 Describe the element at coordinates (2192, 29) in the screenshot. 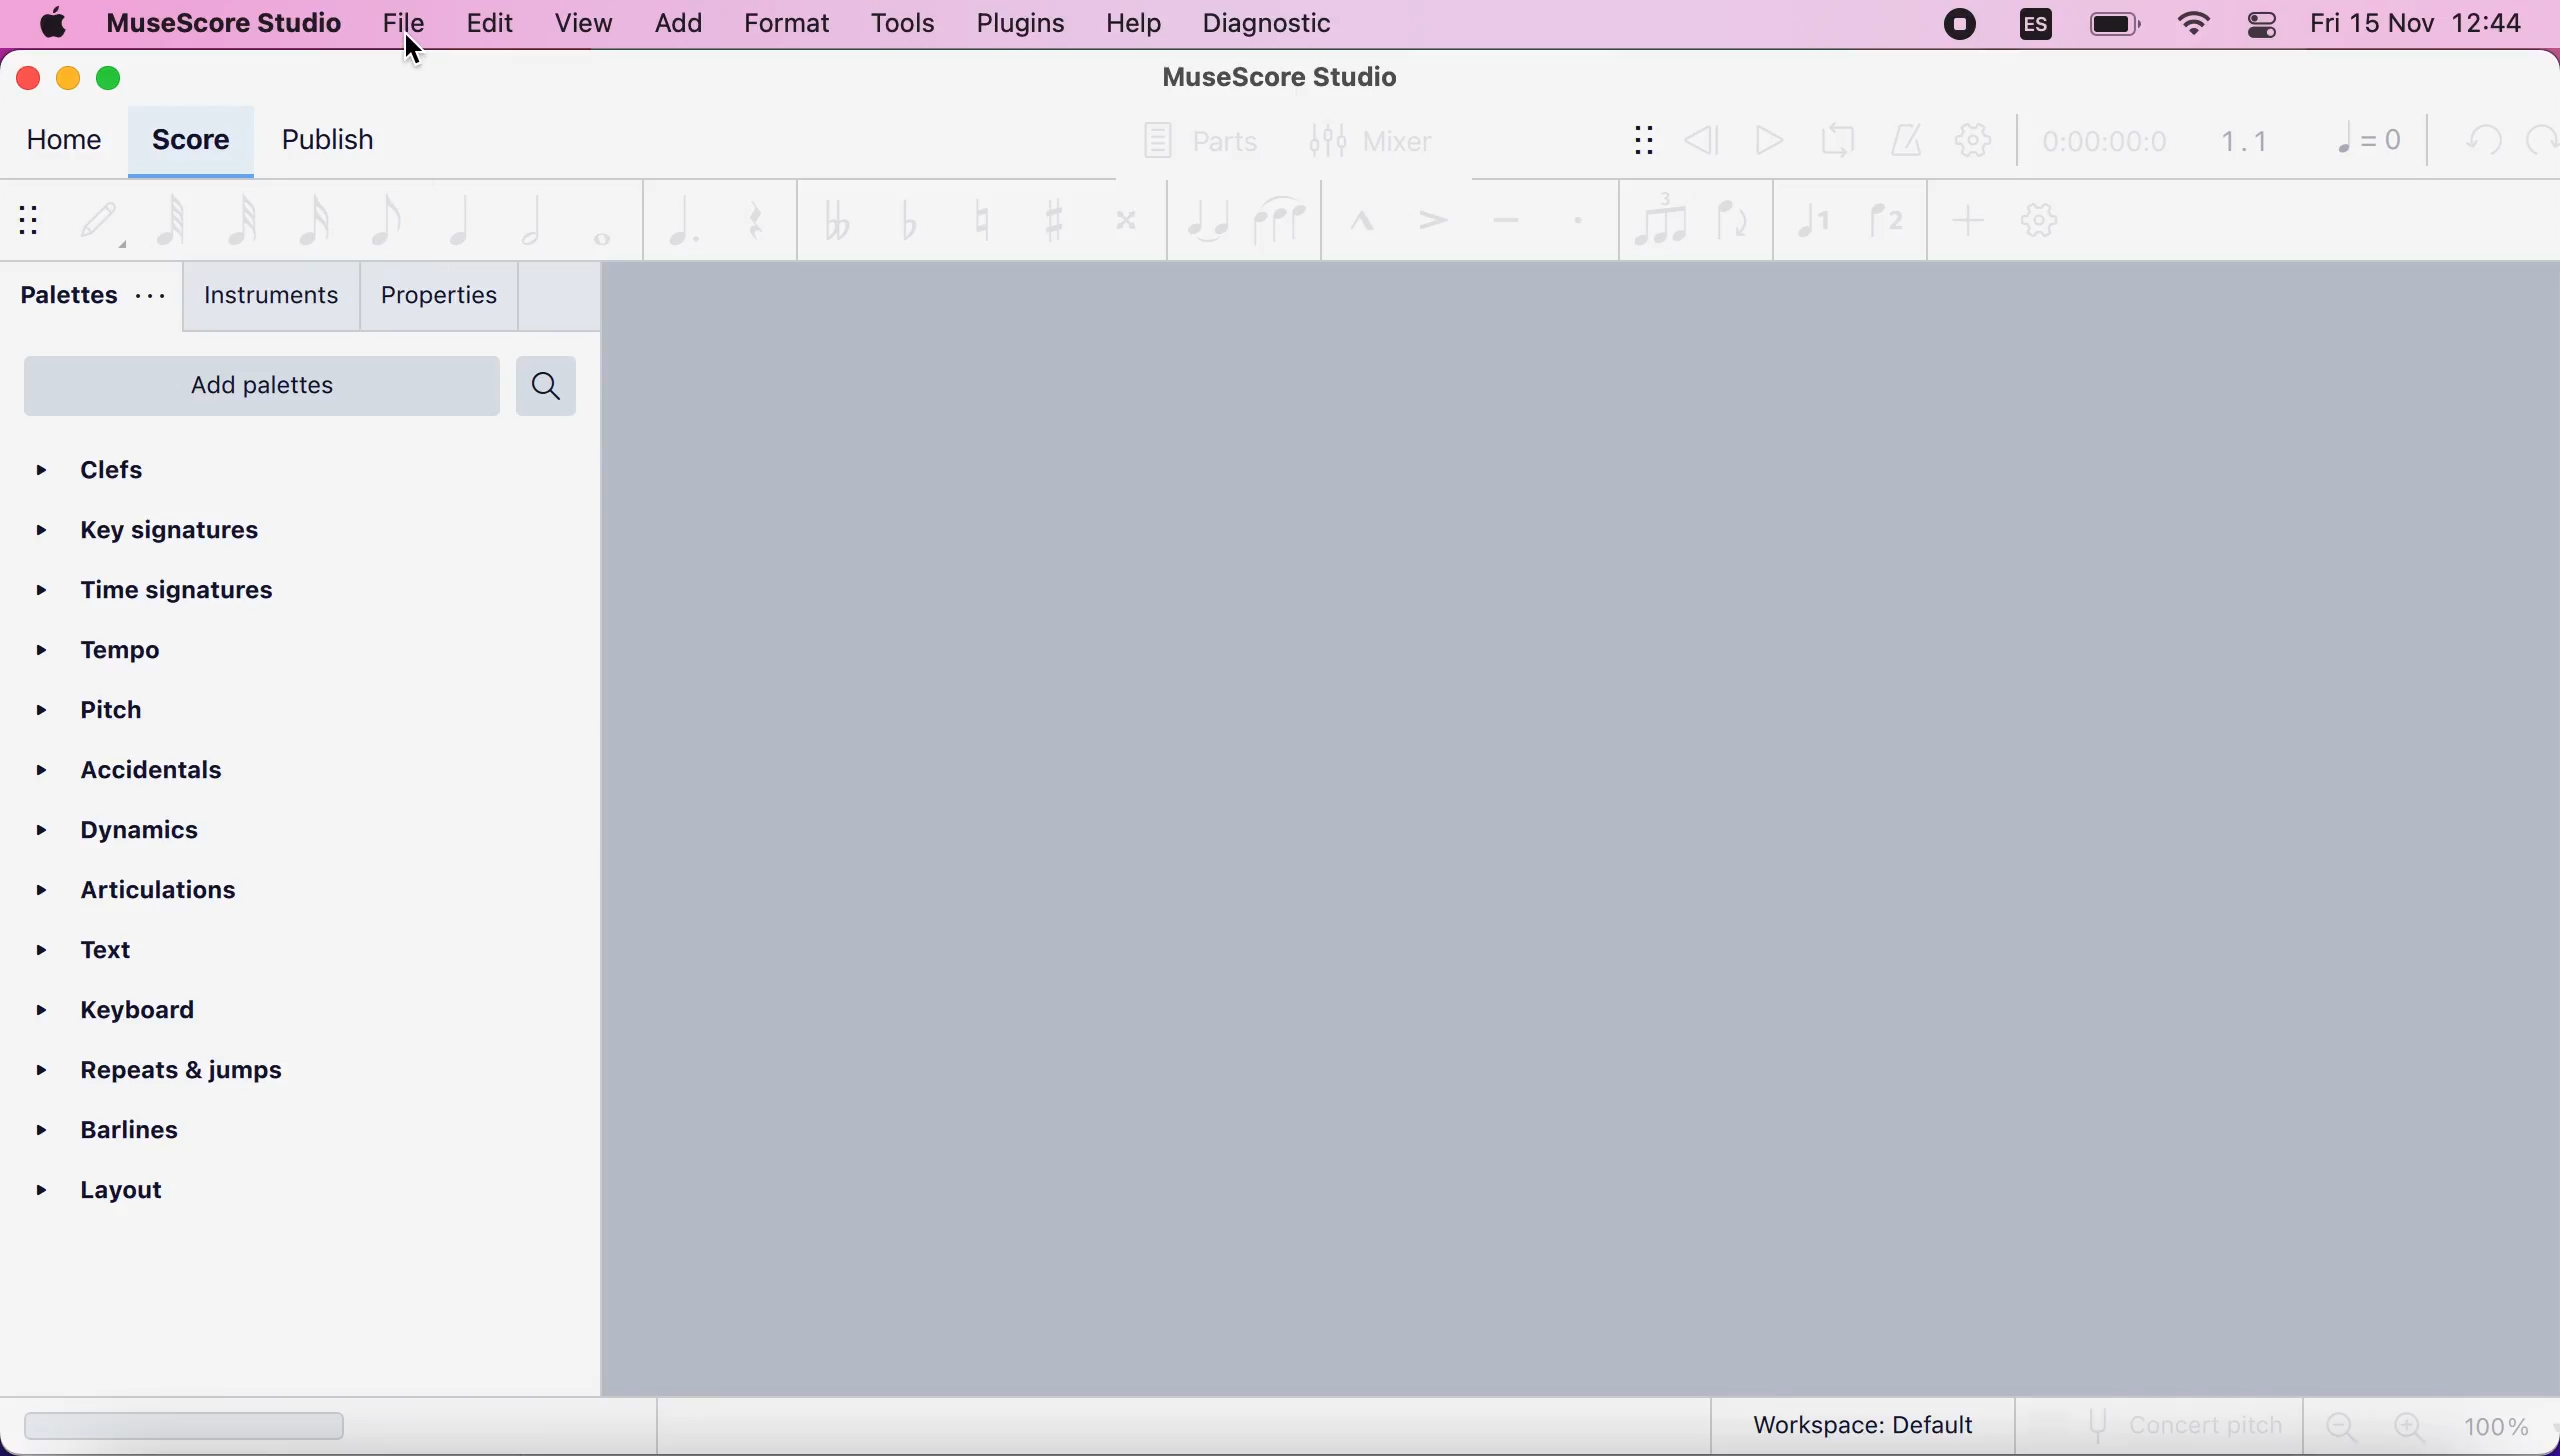

I see `wifi` at that location.